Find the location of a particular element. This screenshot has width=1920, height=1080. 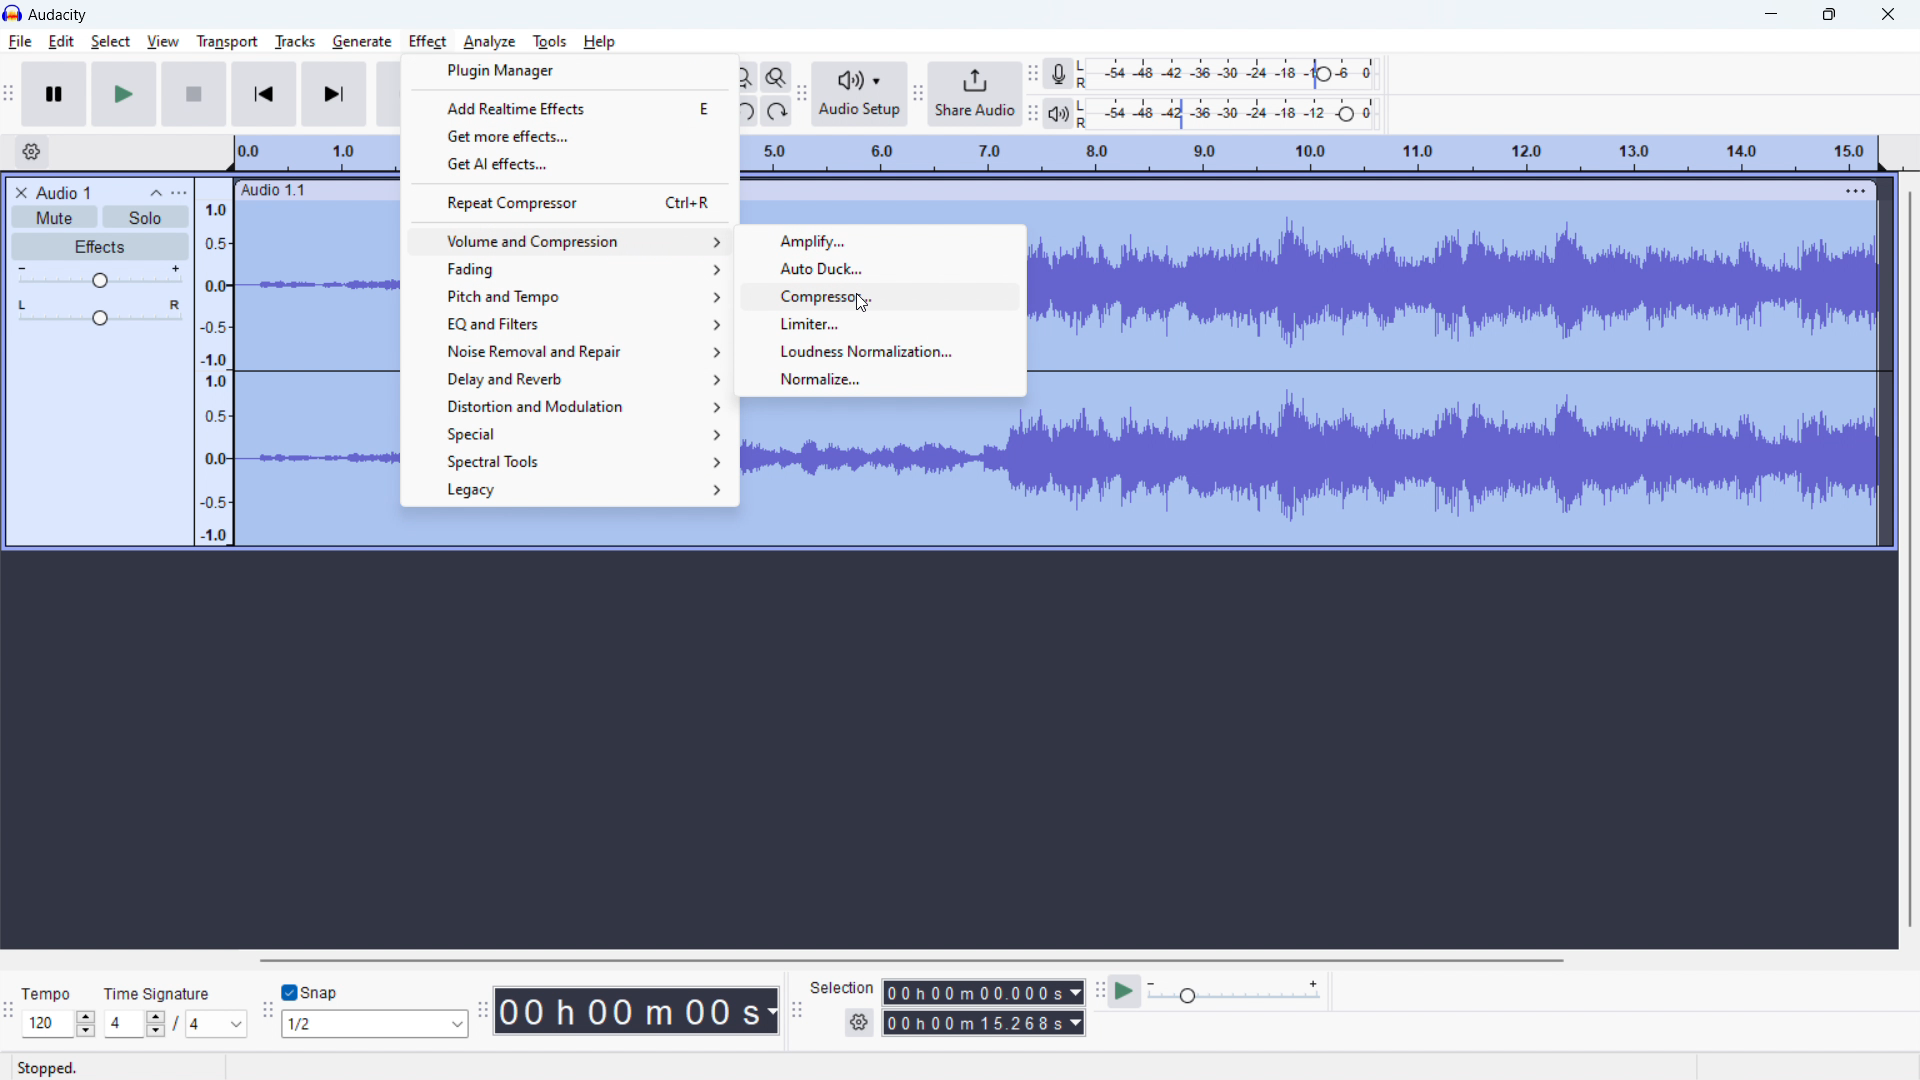

Legacy  is located at coordinates (570, 491).